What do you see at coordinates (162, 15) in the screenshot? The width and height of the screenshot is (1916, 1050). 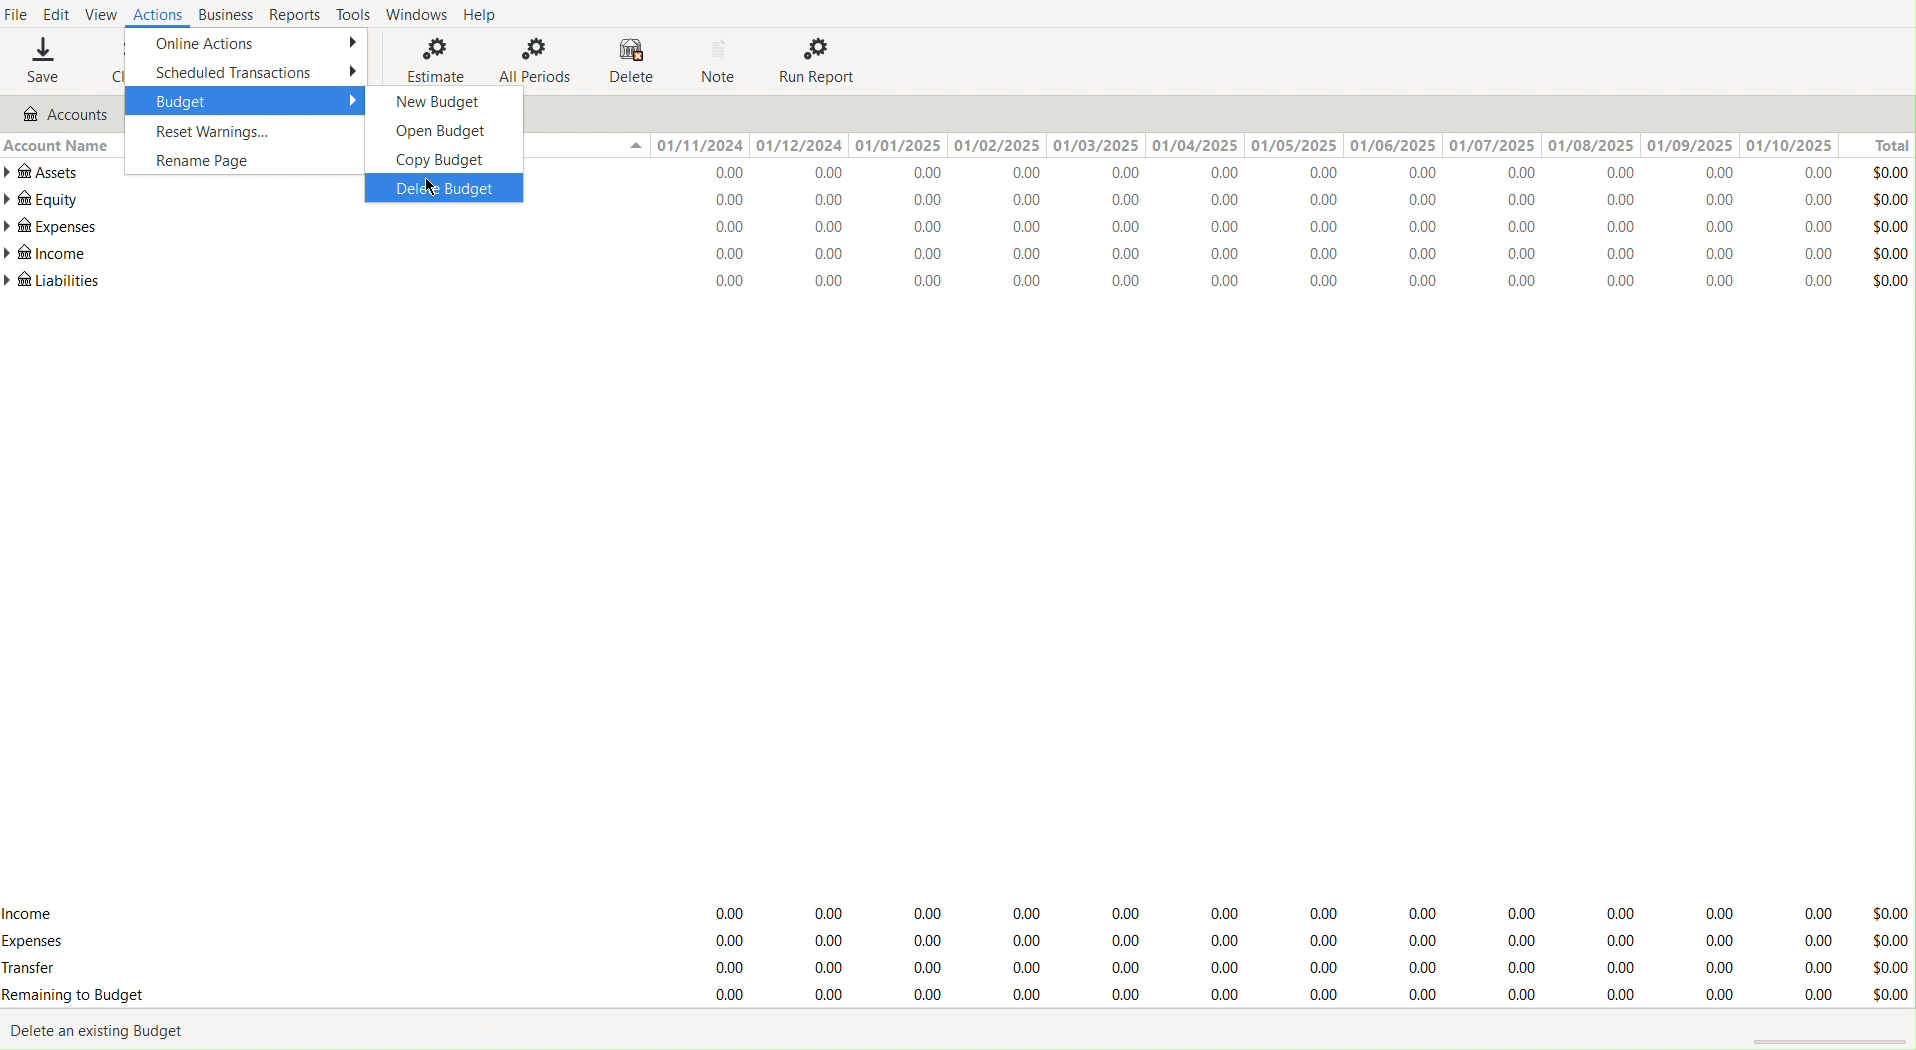 I see `Actions` at bounding box center [162, 15].